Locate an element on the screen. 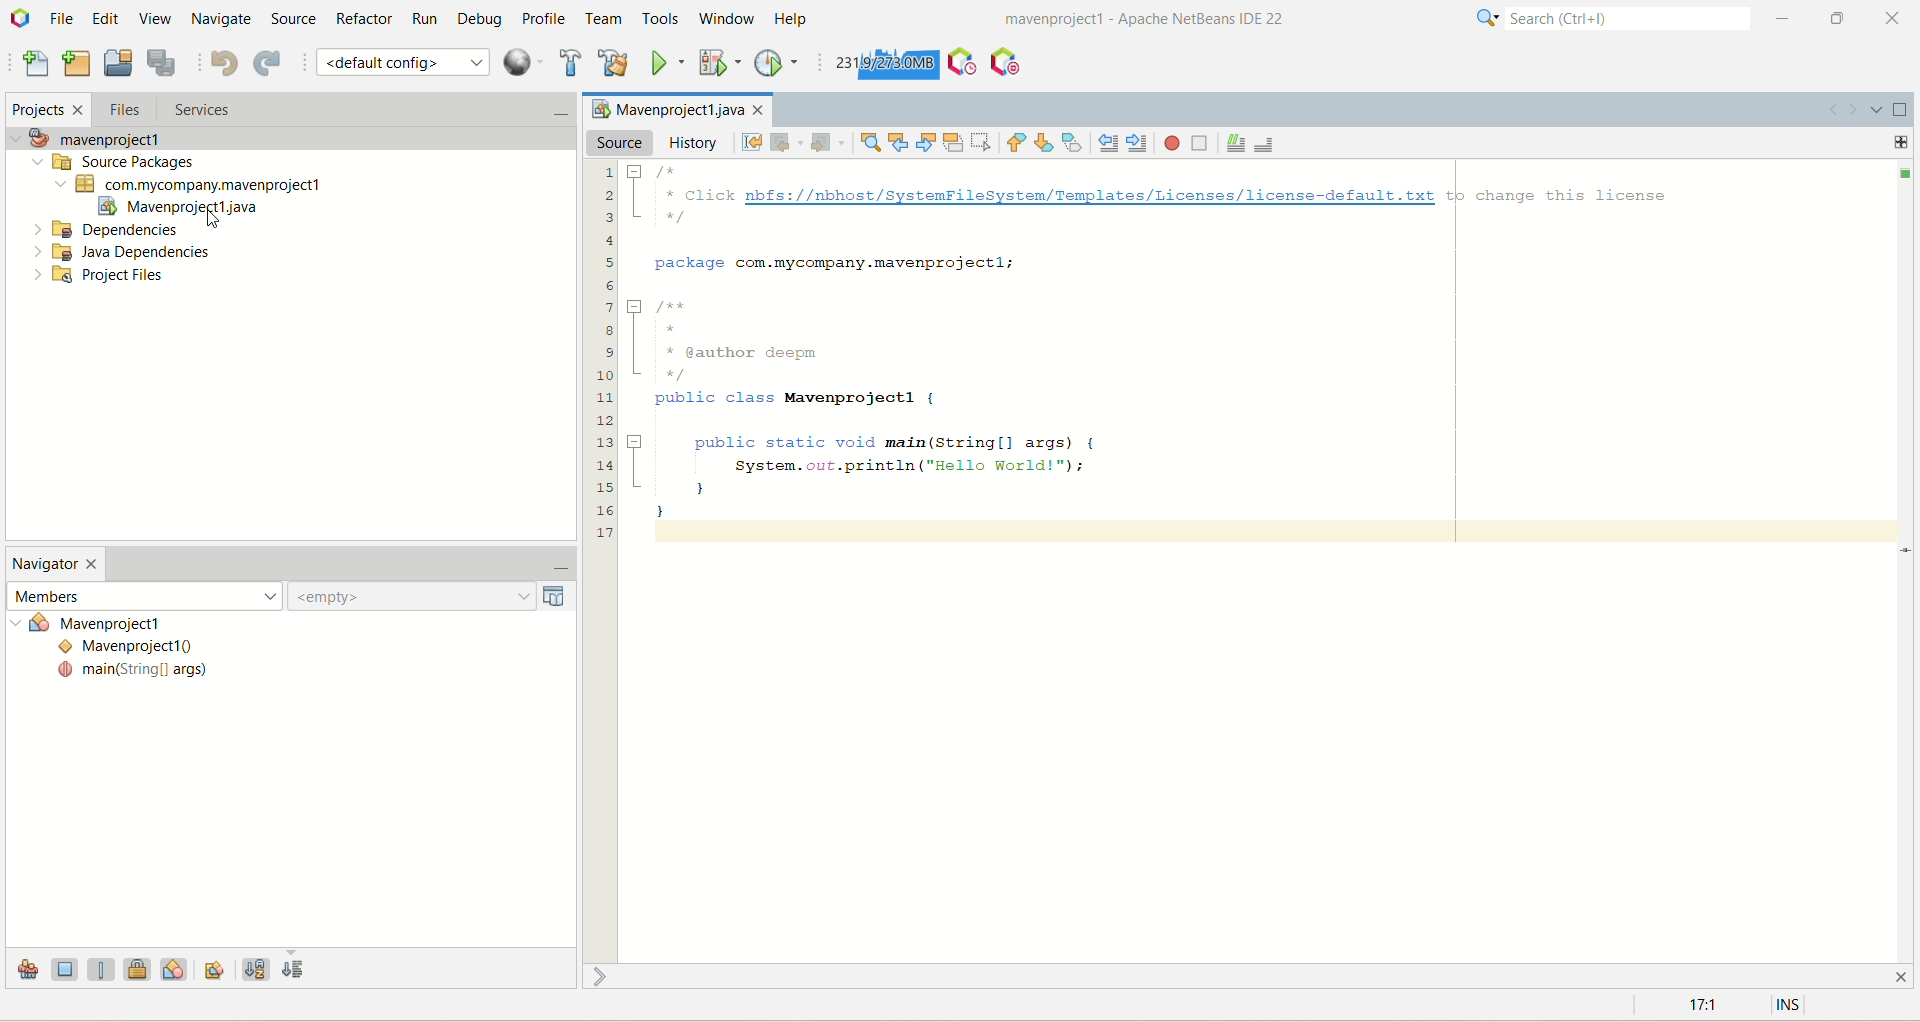  previous bookmark is located at coordinates (1017, 143).